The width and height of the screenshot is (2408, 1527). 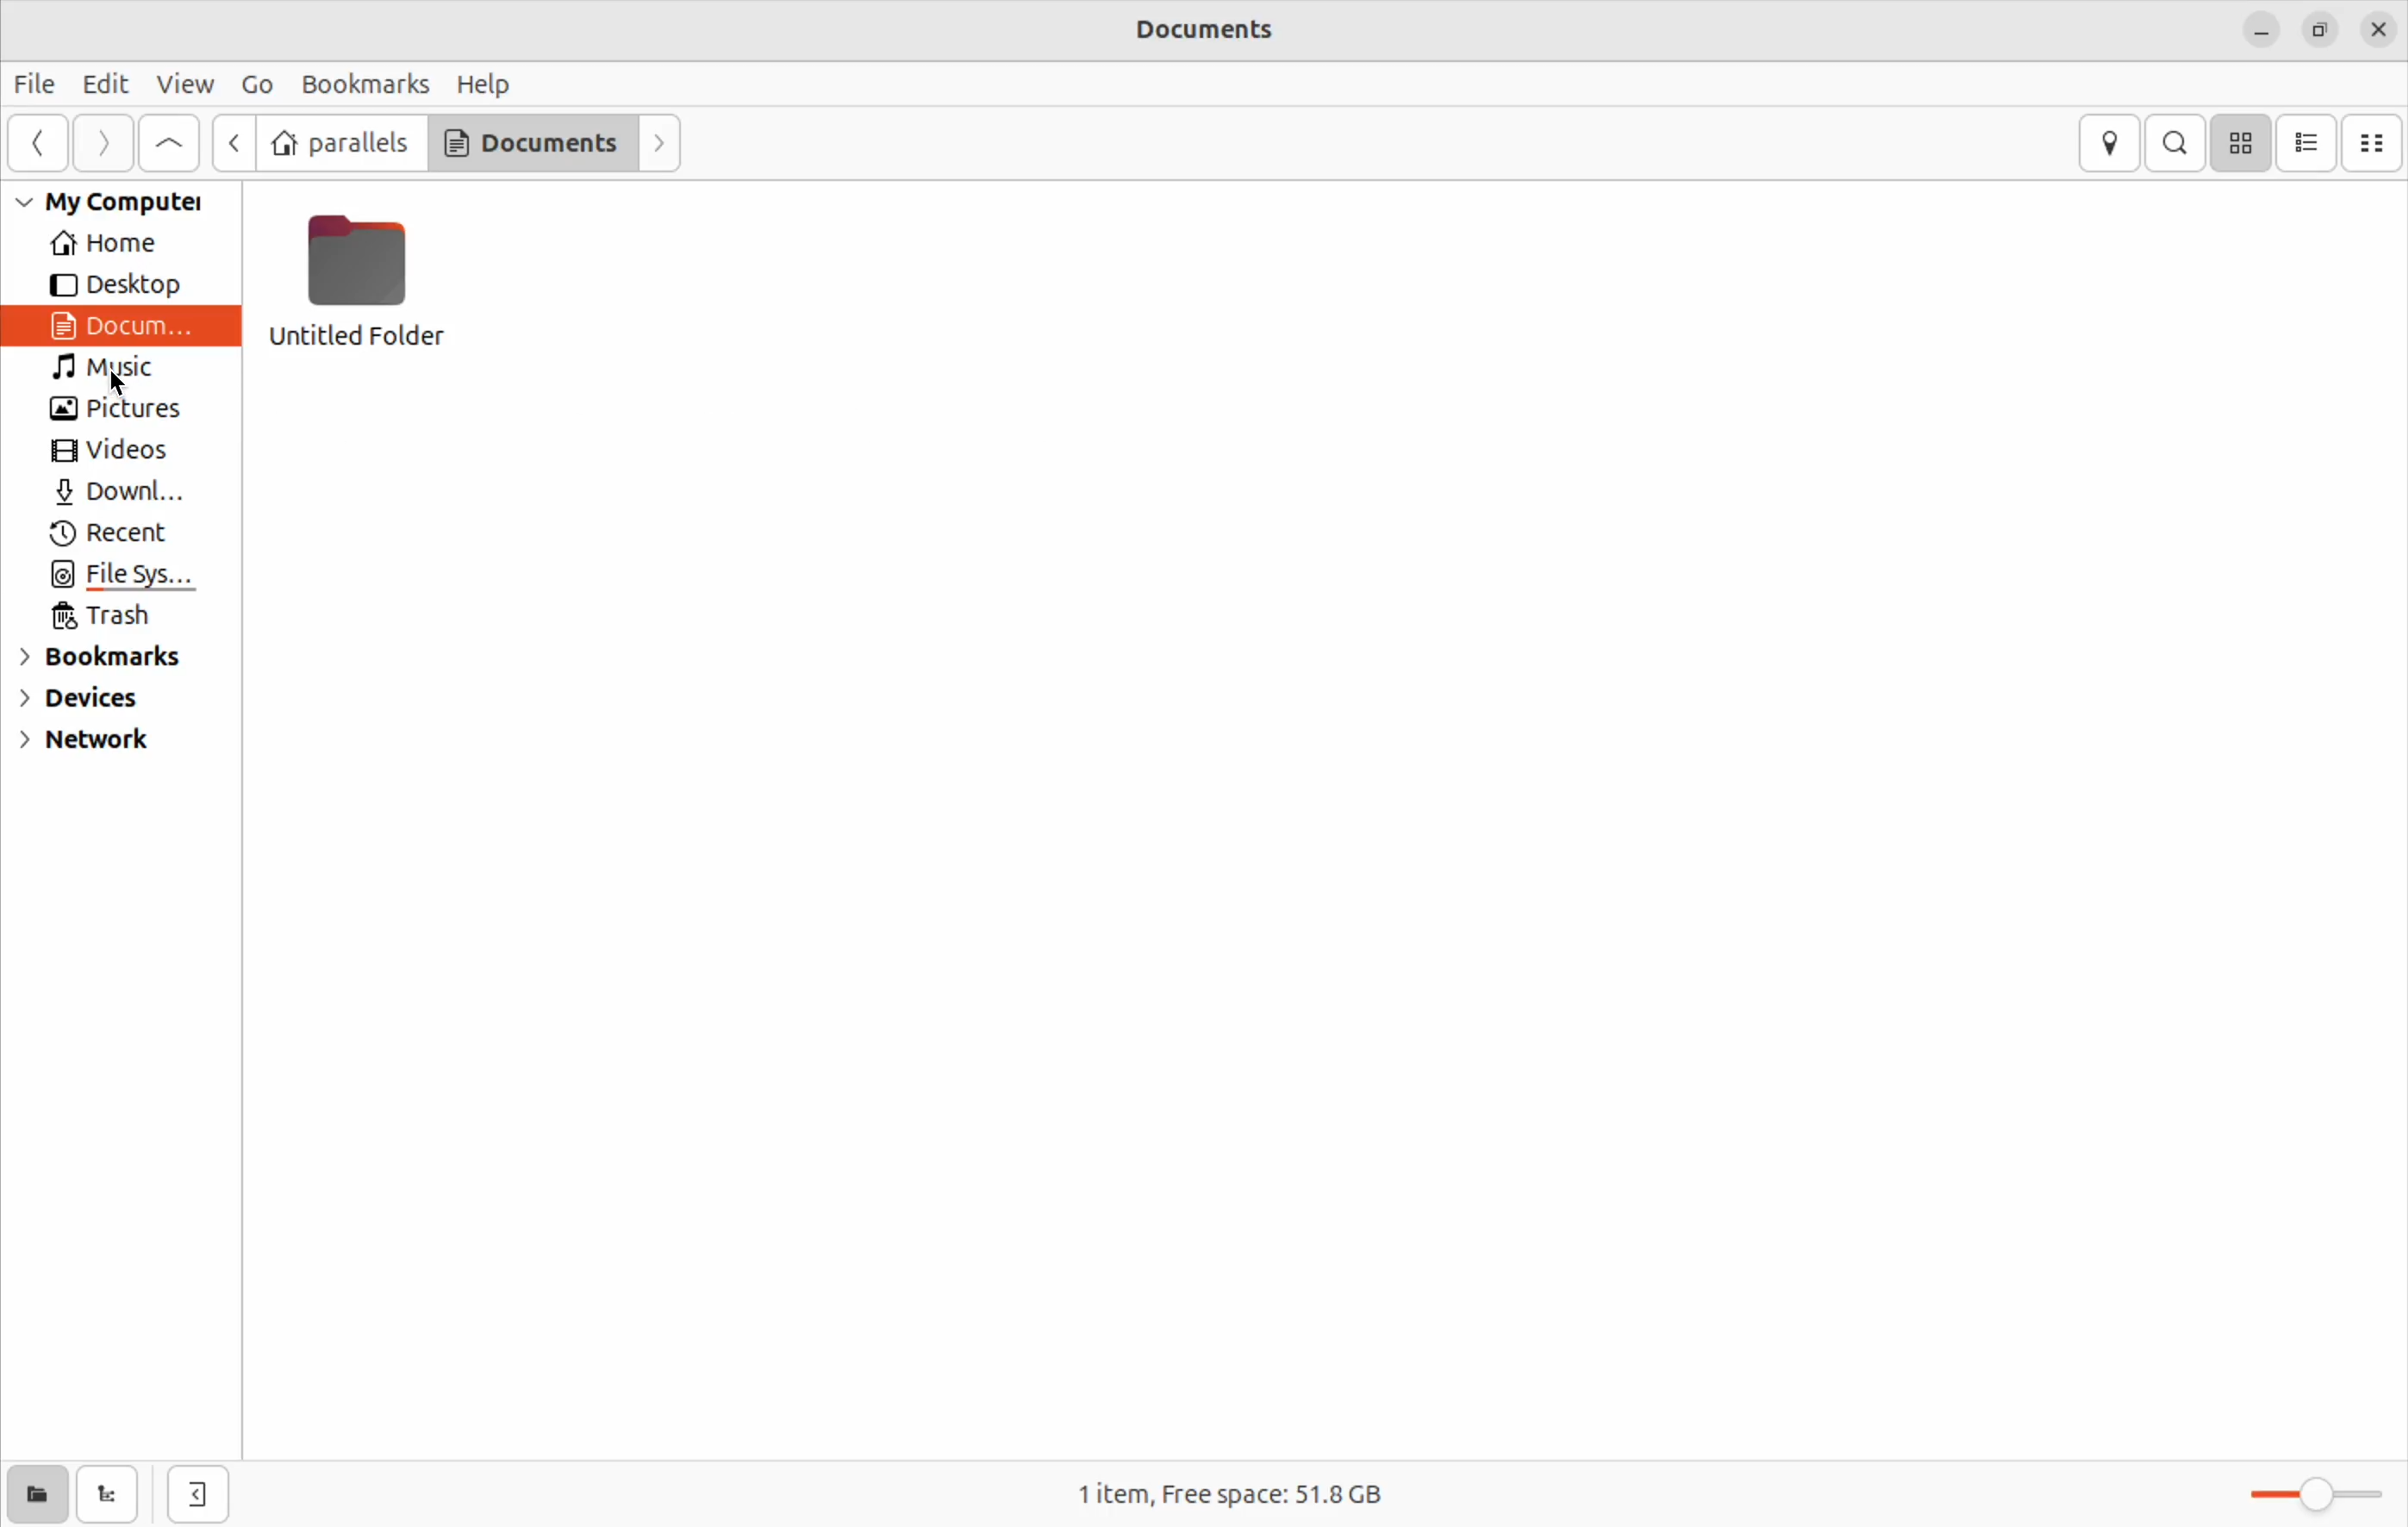 What do you see at coordinates (103, 144) in the screenshot?
I see `go next` at bounding box center [103, 144].